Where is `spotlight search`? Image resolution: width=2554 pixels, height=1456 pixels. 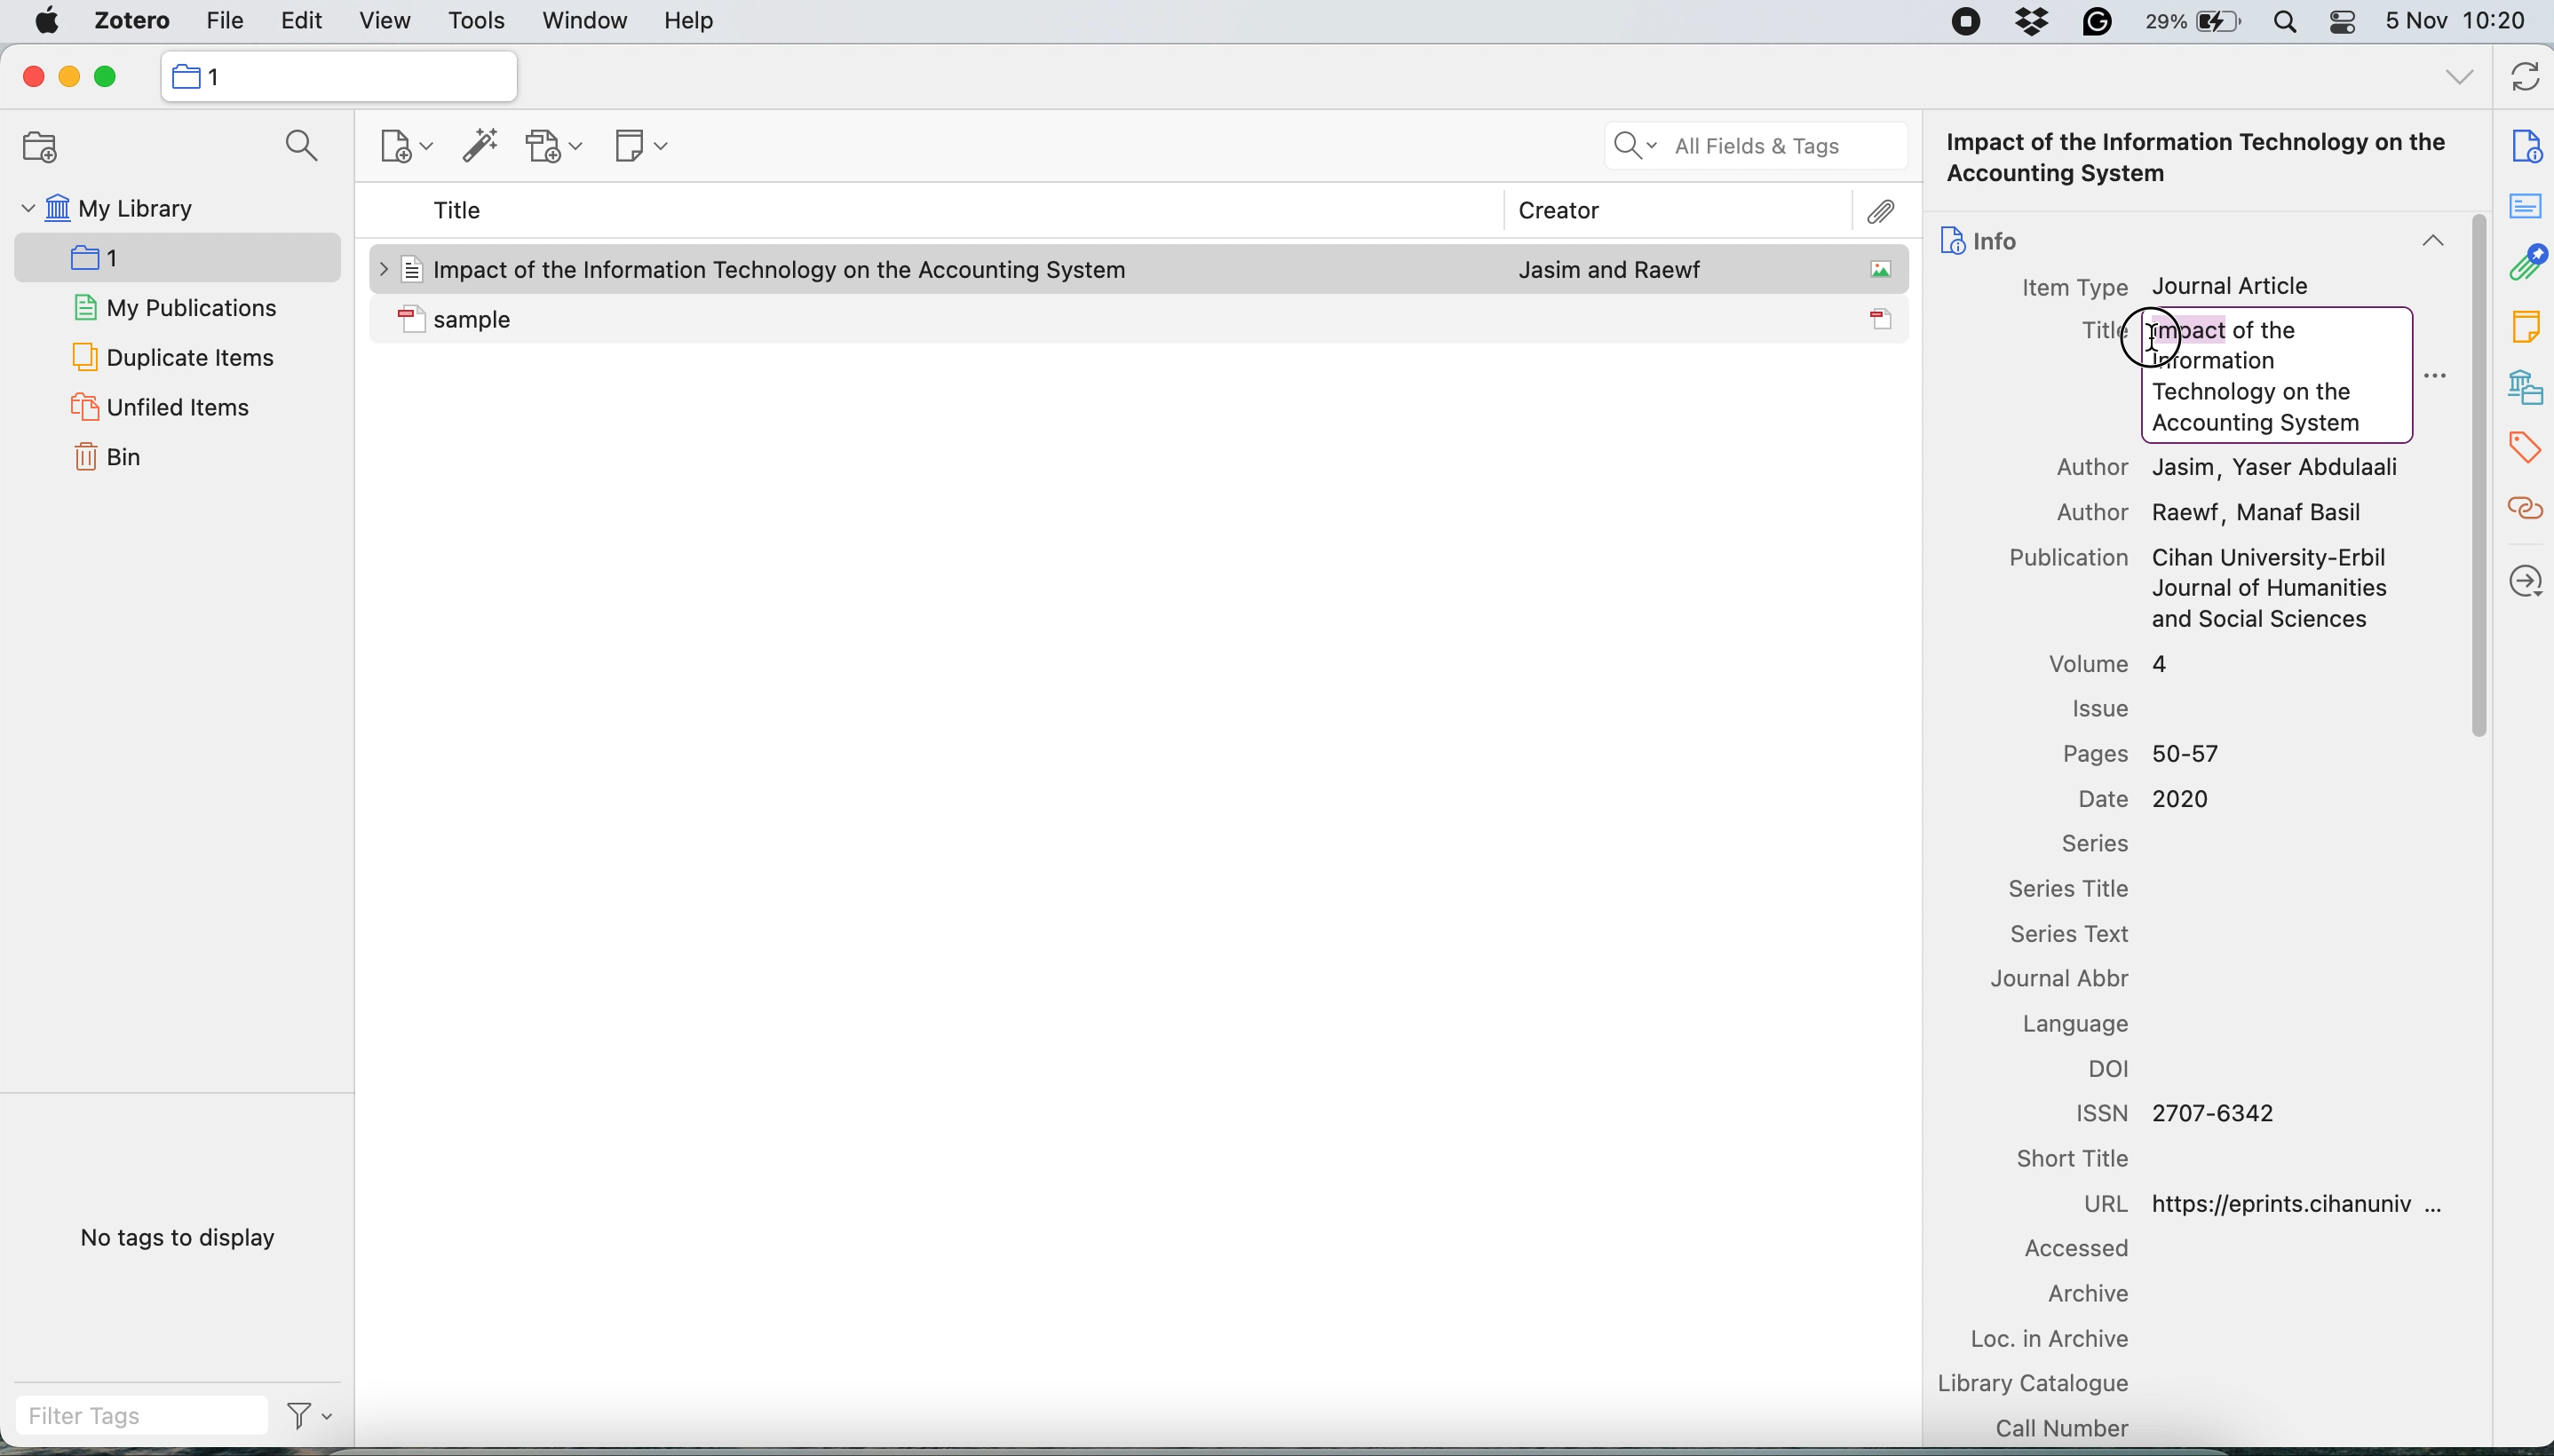 spotlight search is located at coordinates (2291, 24).